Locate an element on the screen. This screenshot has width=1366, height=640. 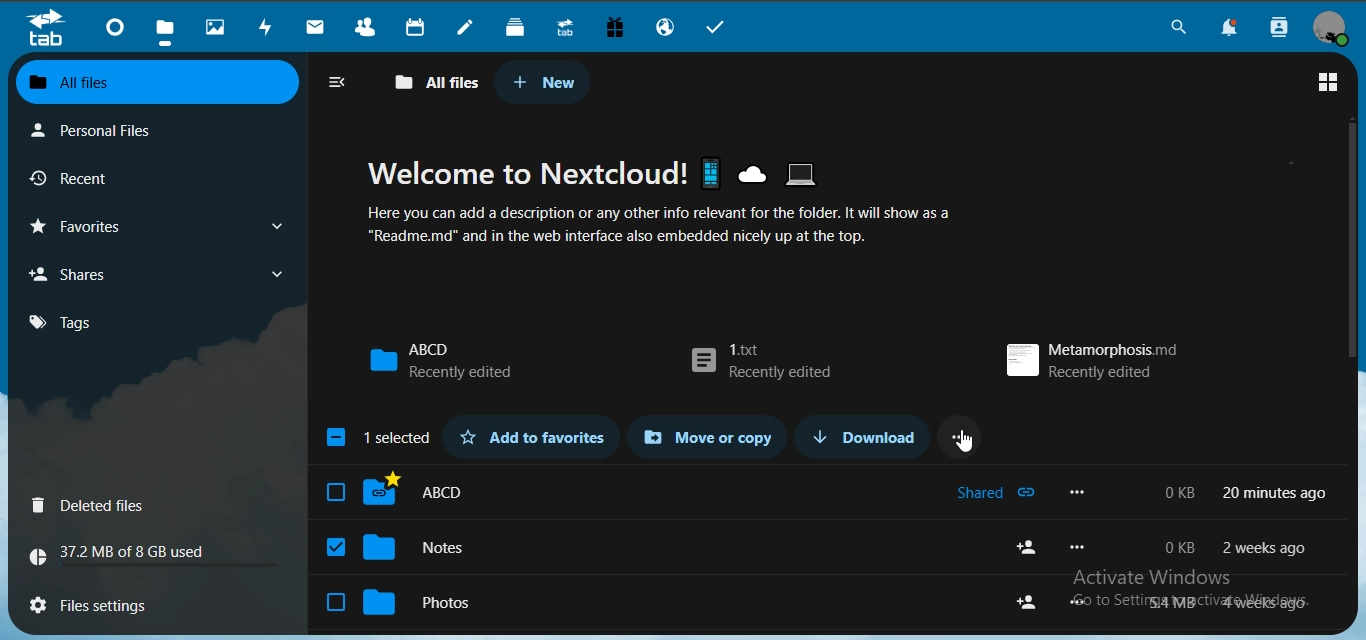
share is located at coordinates (1030, 550).